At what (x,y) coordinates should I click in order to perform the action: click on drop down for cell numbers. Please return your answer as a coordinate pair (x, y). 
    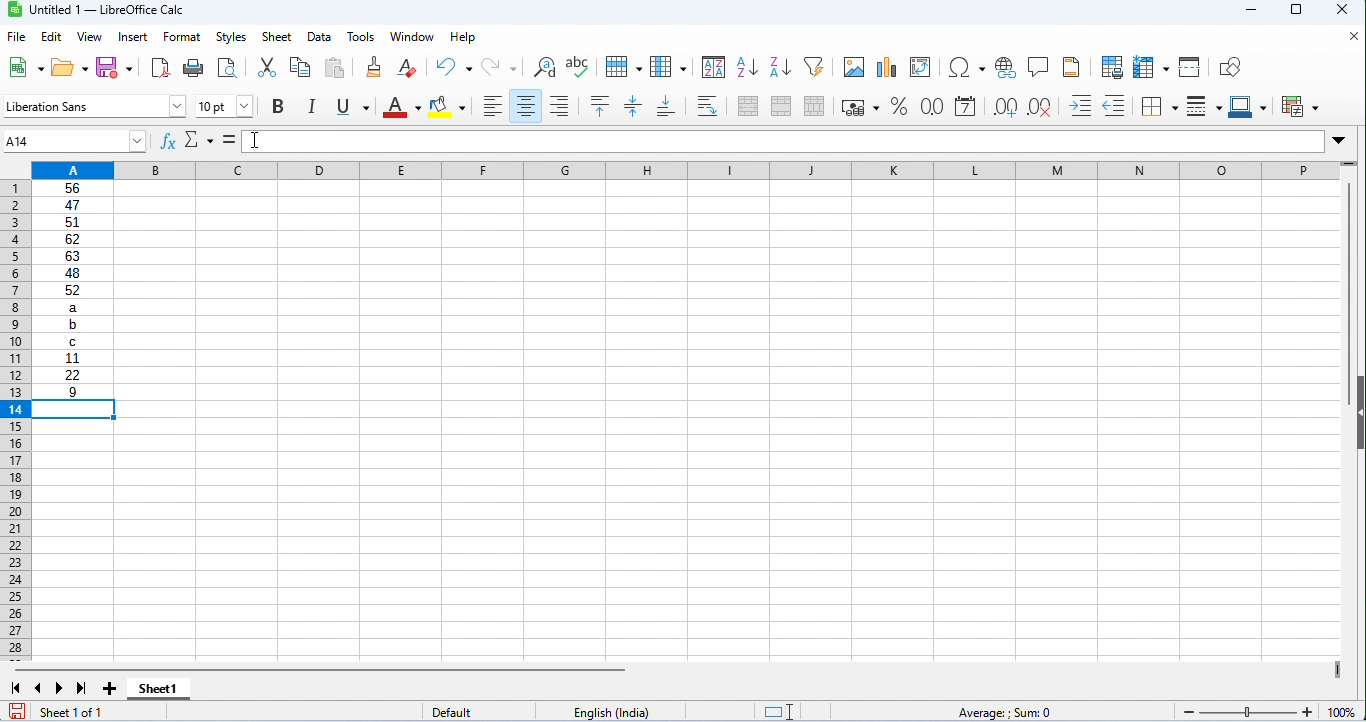
    Looking at the image, I should click on (137, 141).